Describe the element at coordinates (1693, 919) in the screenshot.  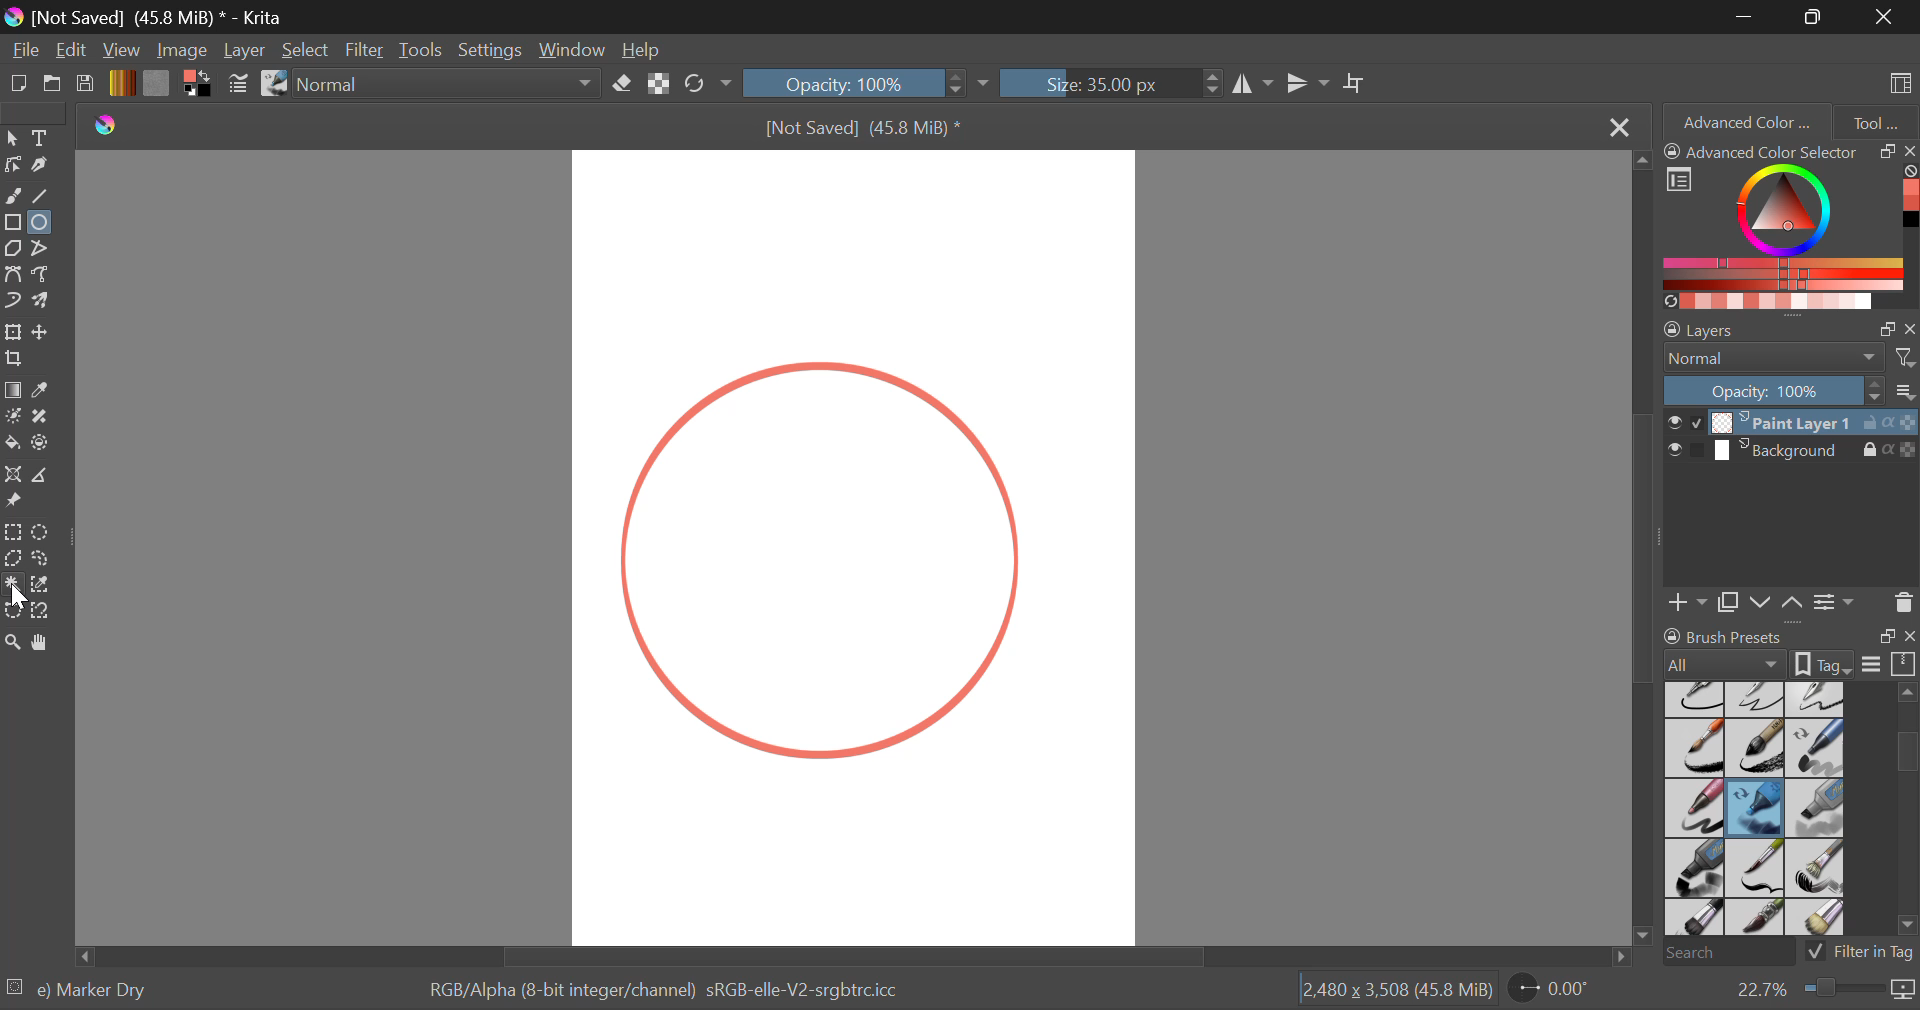
I see `Bristles-3 Large Smooth` at that location.